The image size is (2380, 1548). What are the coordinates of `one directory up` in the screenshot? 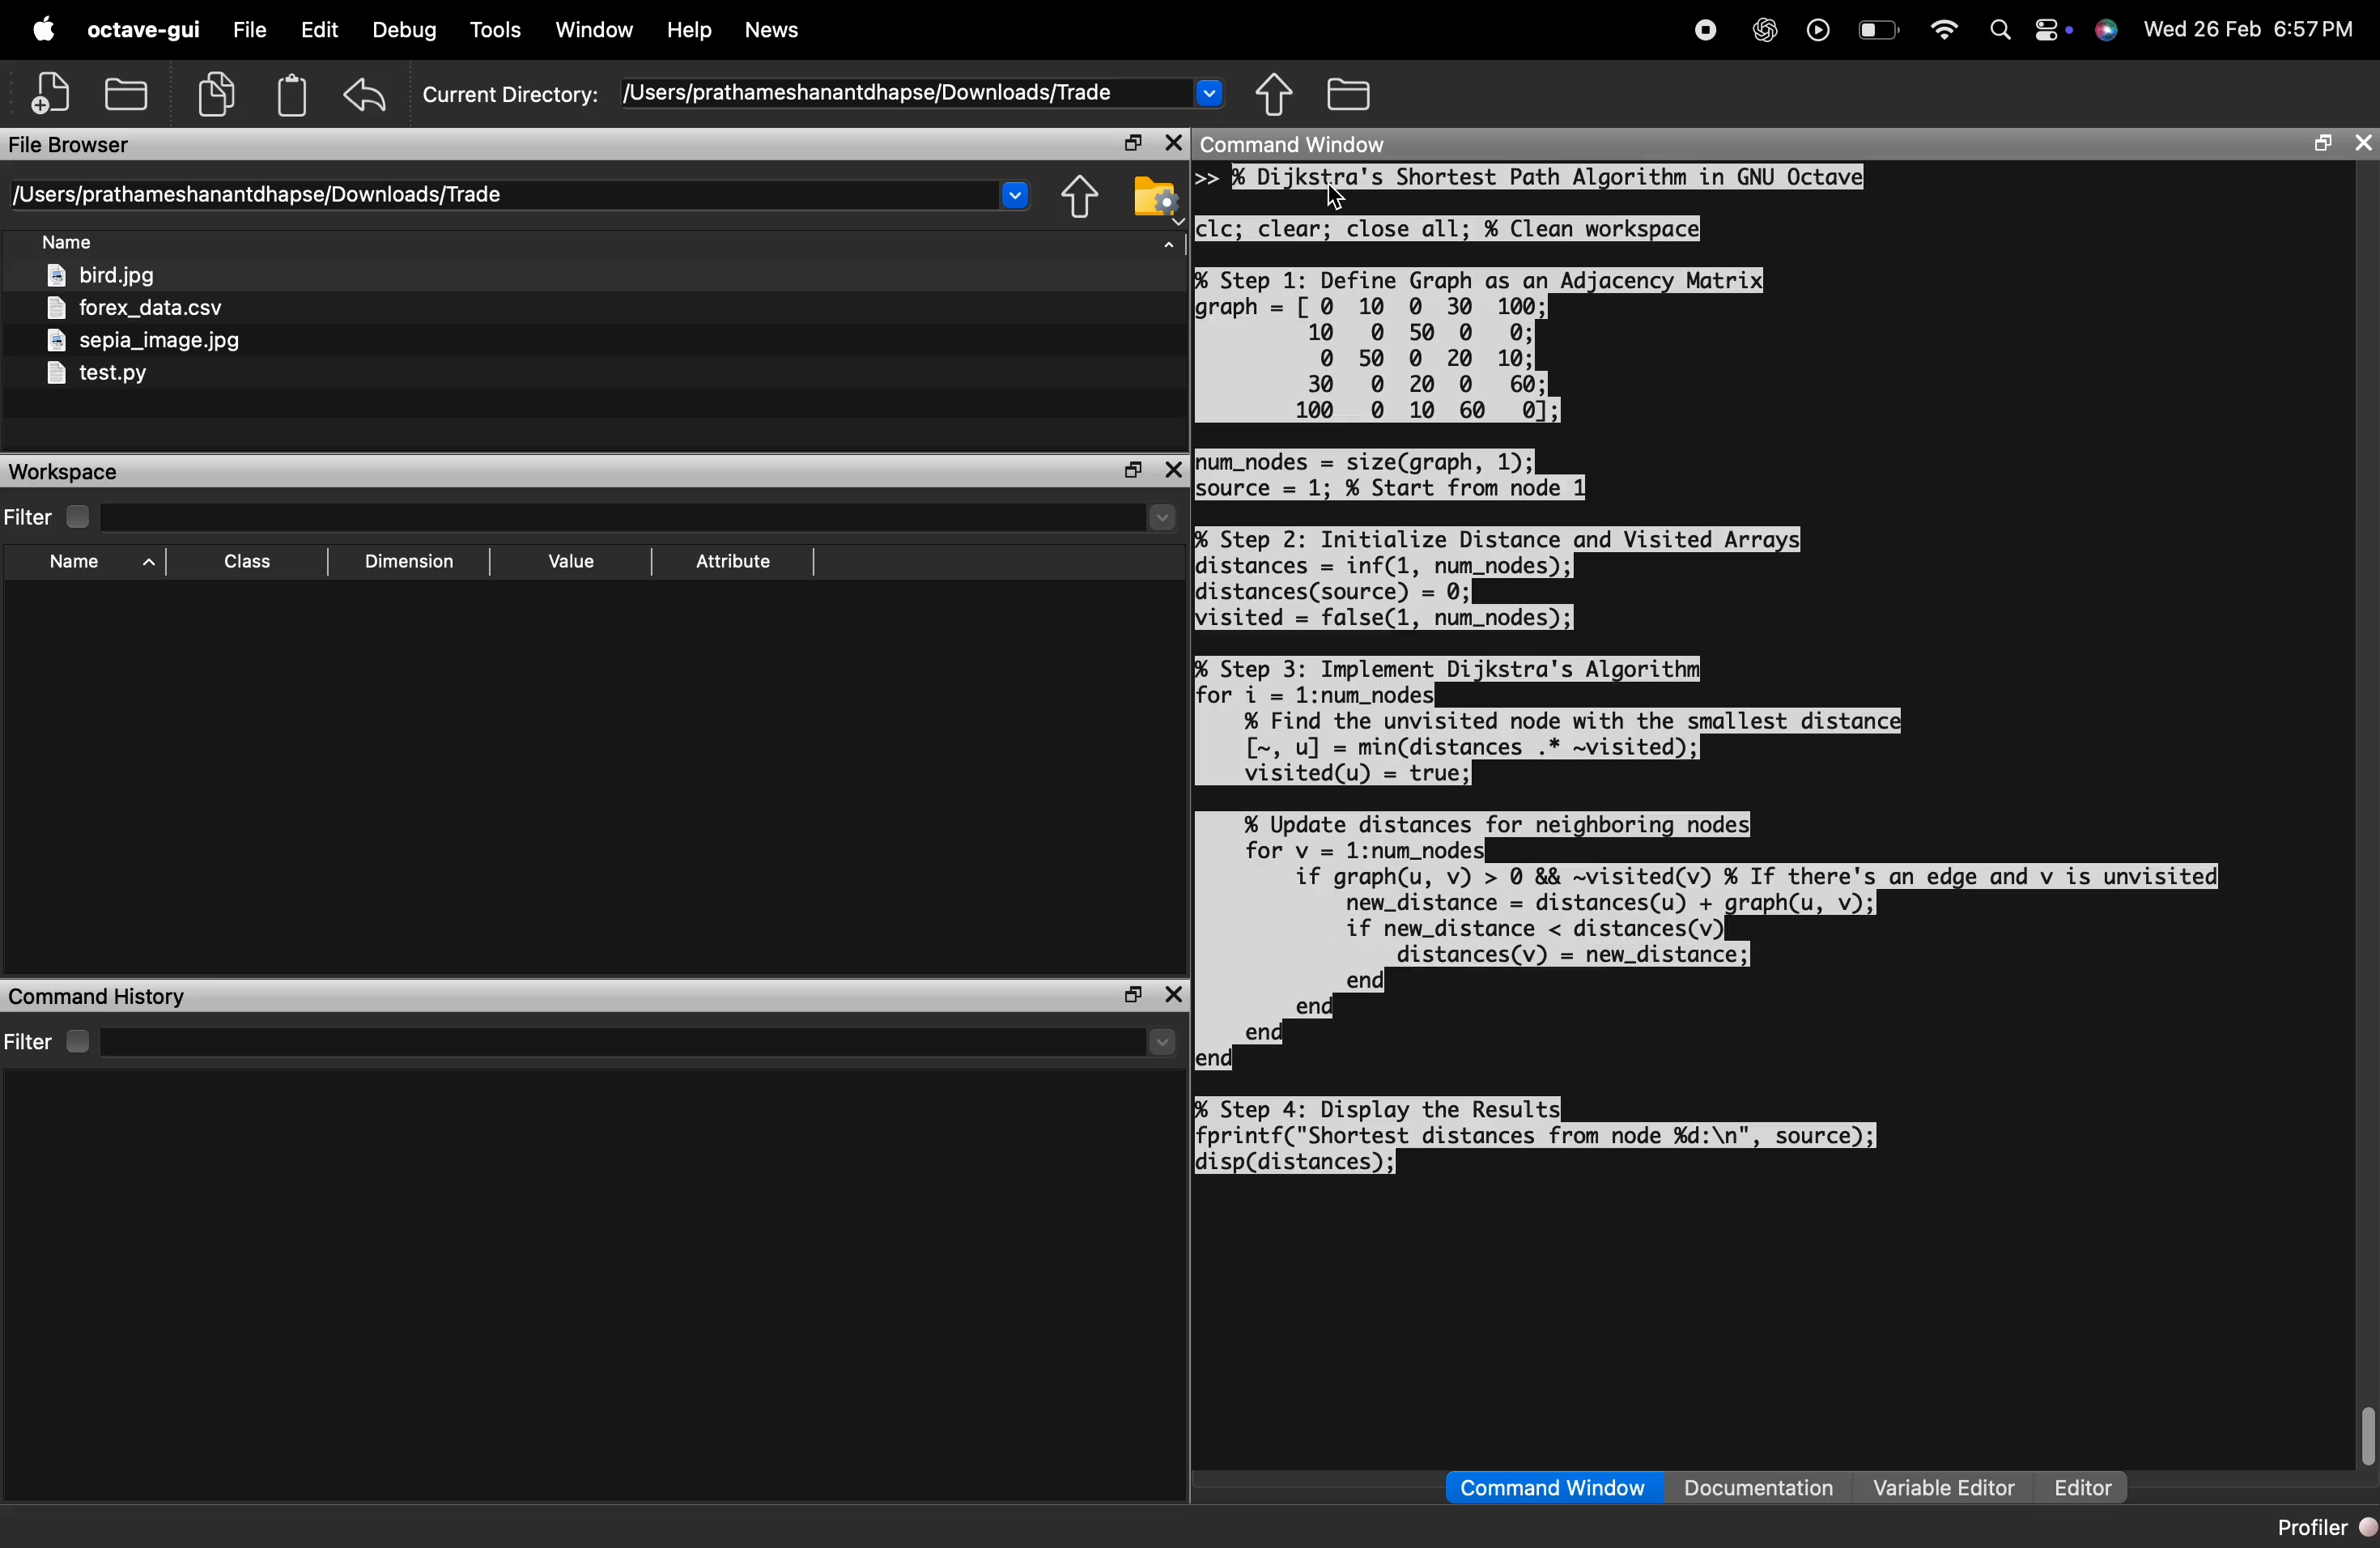 It's located at (1084, 201).